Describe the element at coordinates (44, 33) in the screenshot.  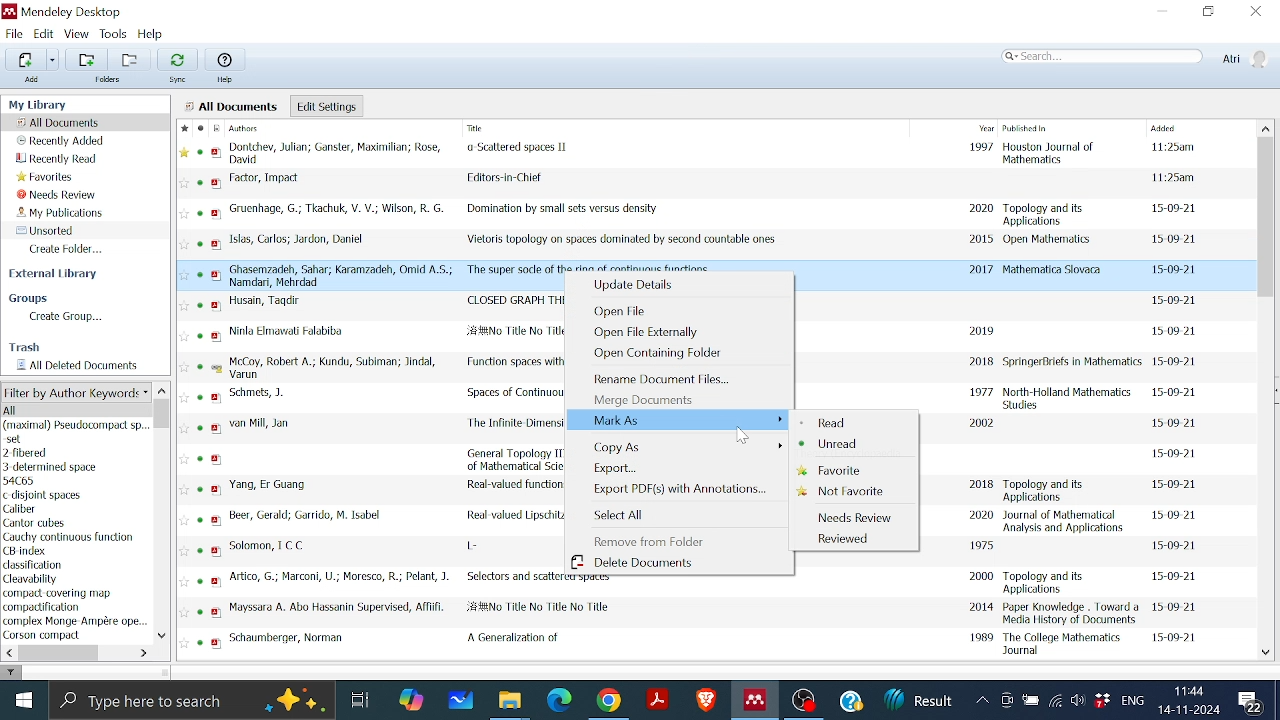
I see `Edit` at that location.